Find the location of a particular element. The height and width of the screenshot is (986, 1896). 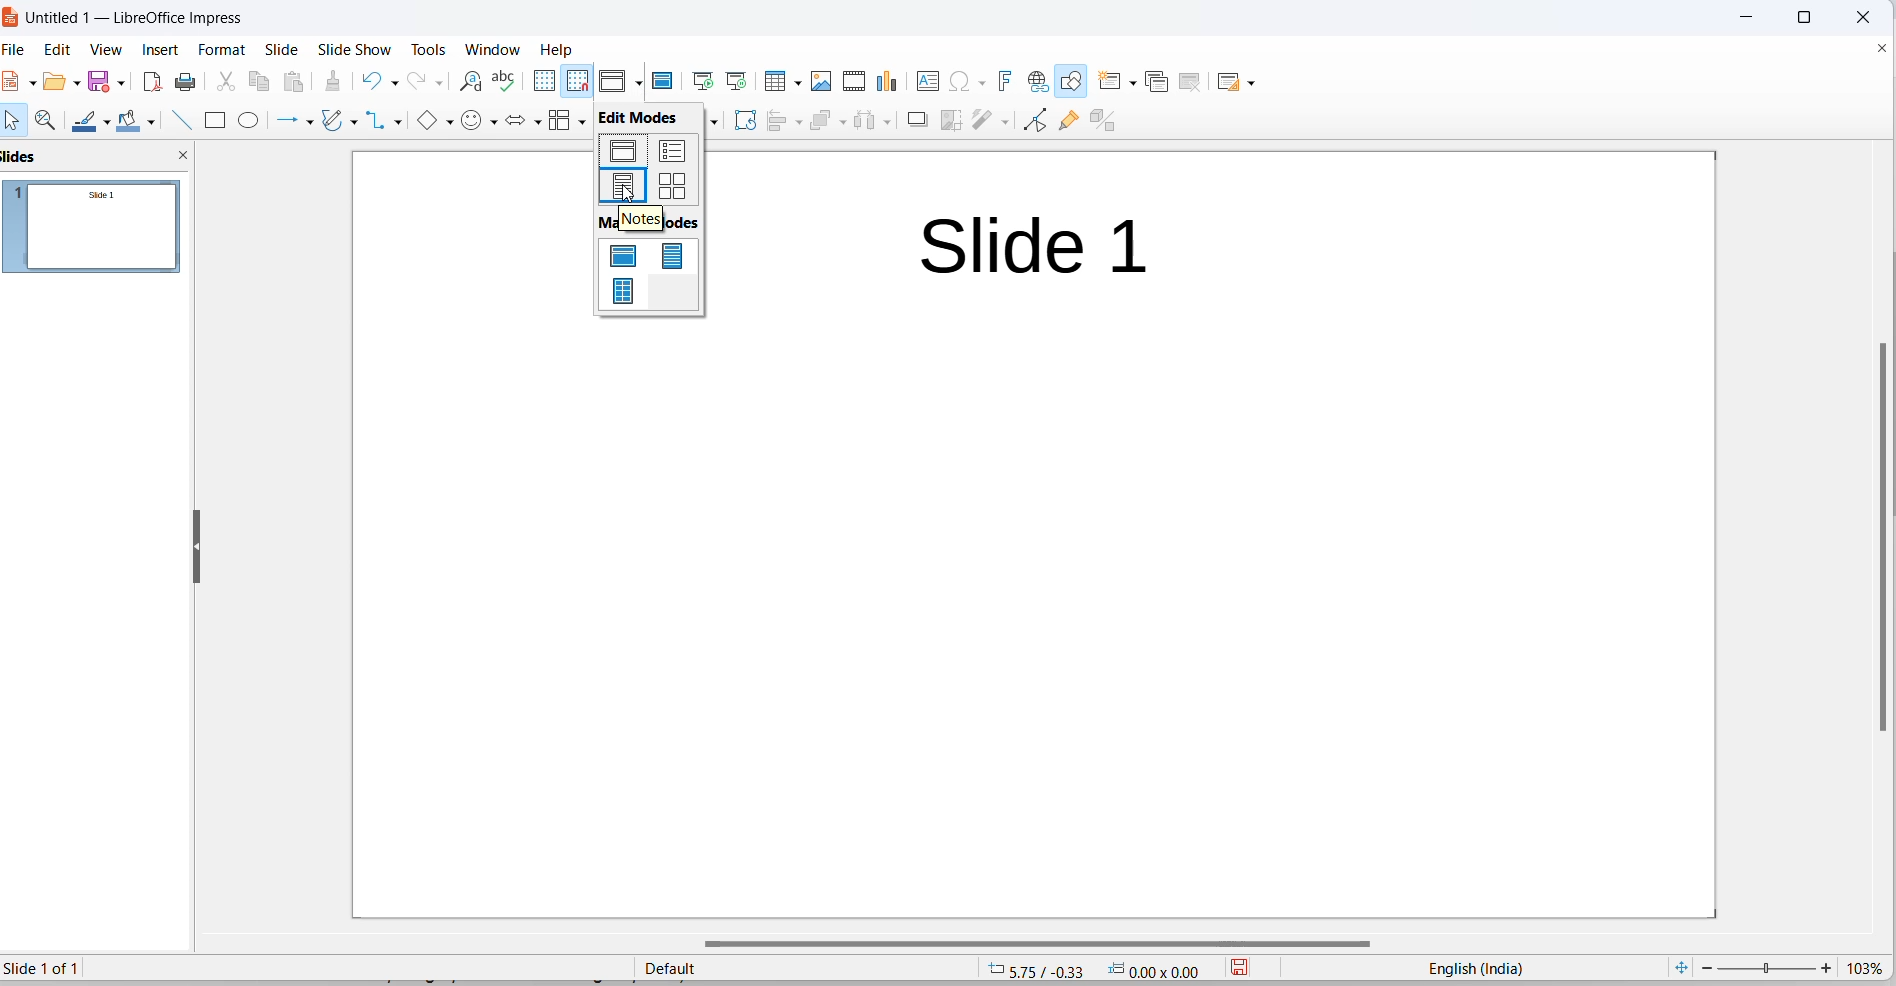

line colors is located at coordinates (86, 123).